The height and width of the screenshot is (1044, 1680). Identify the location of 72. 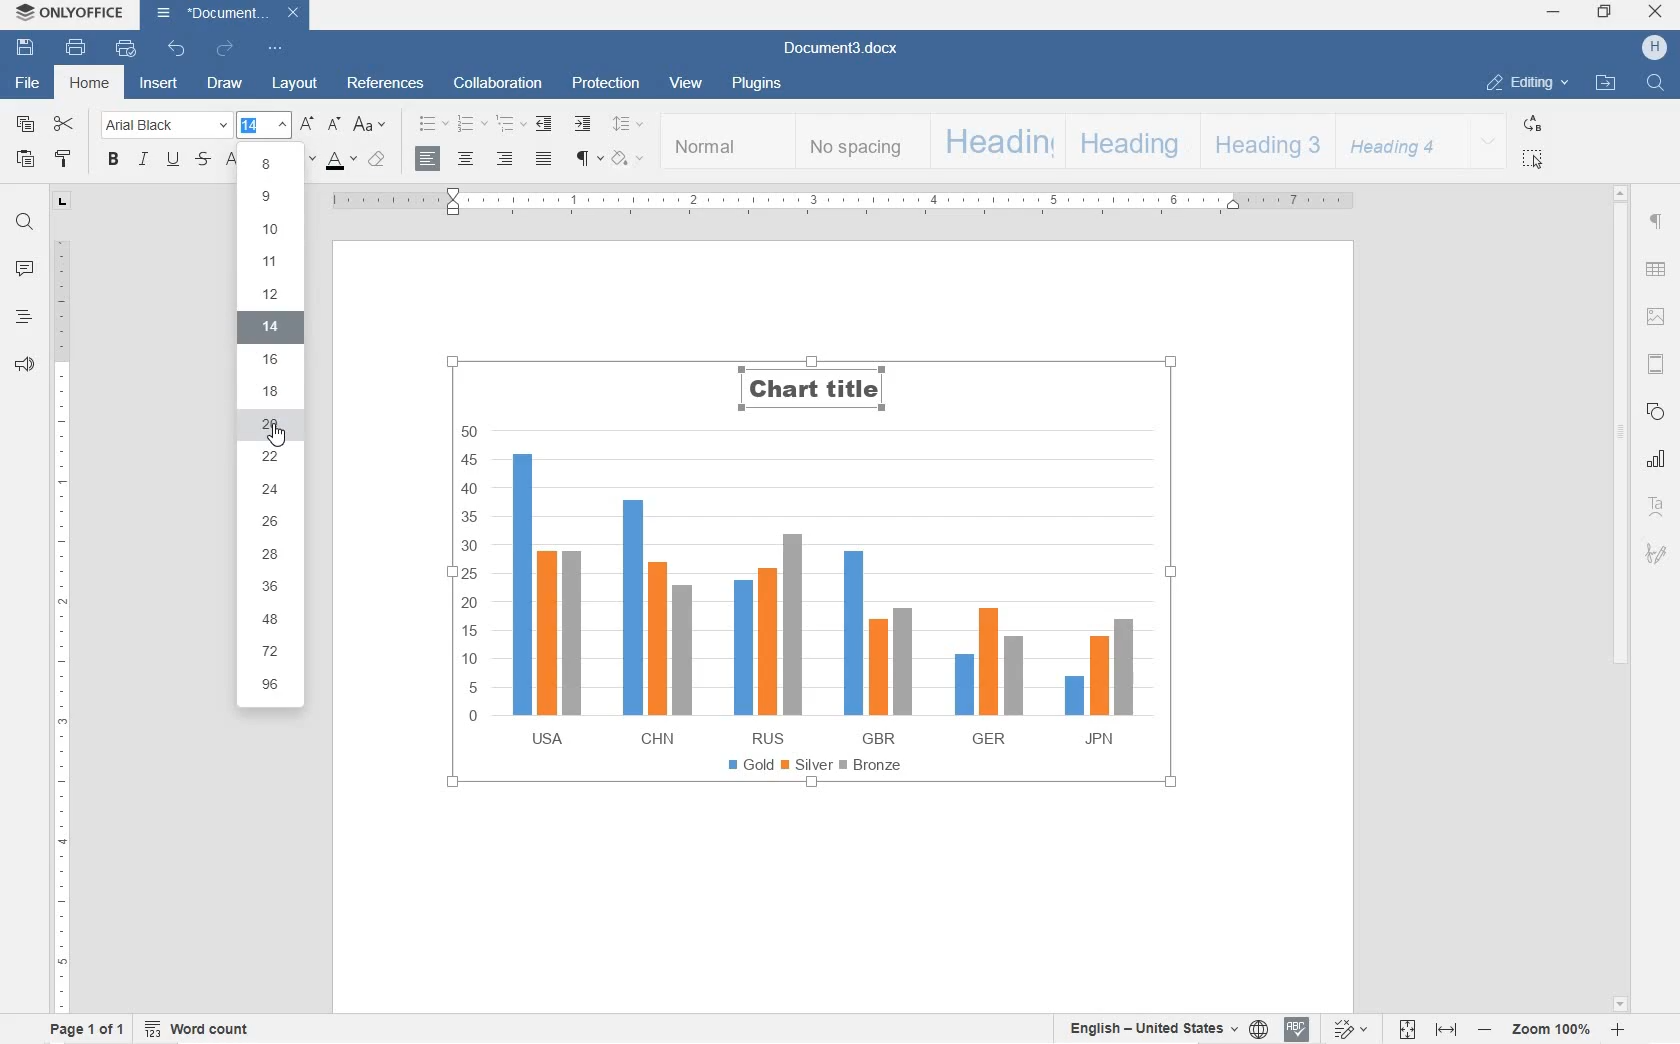
(269, 653).